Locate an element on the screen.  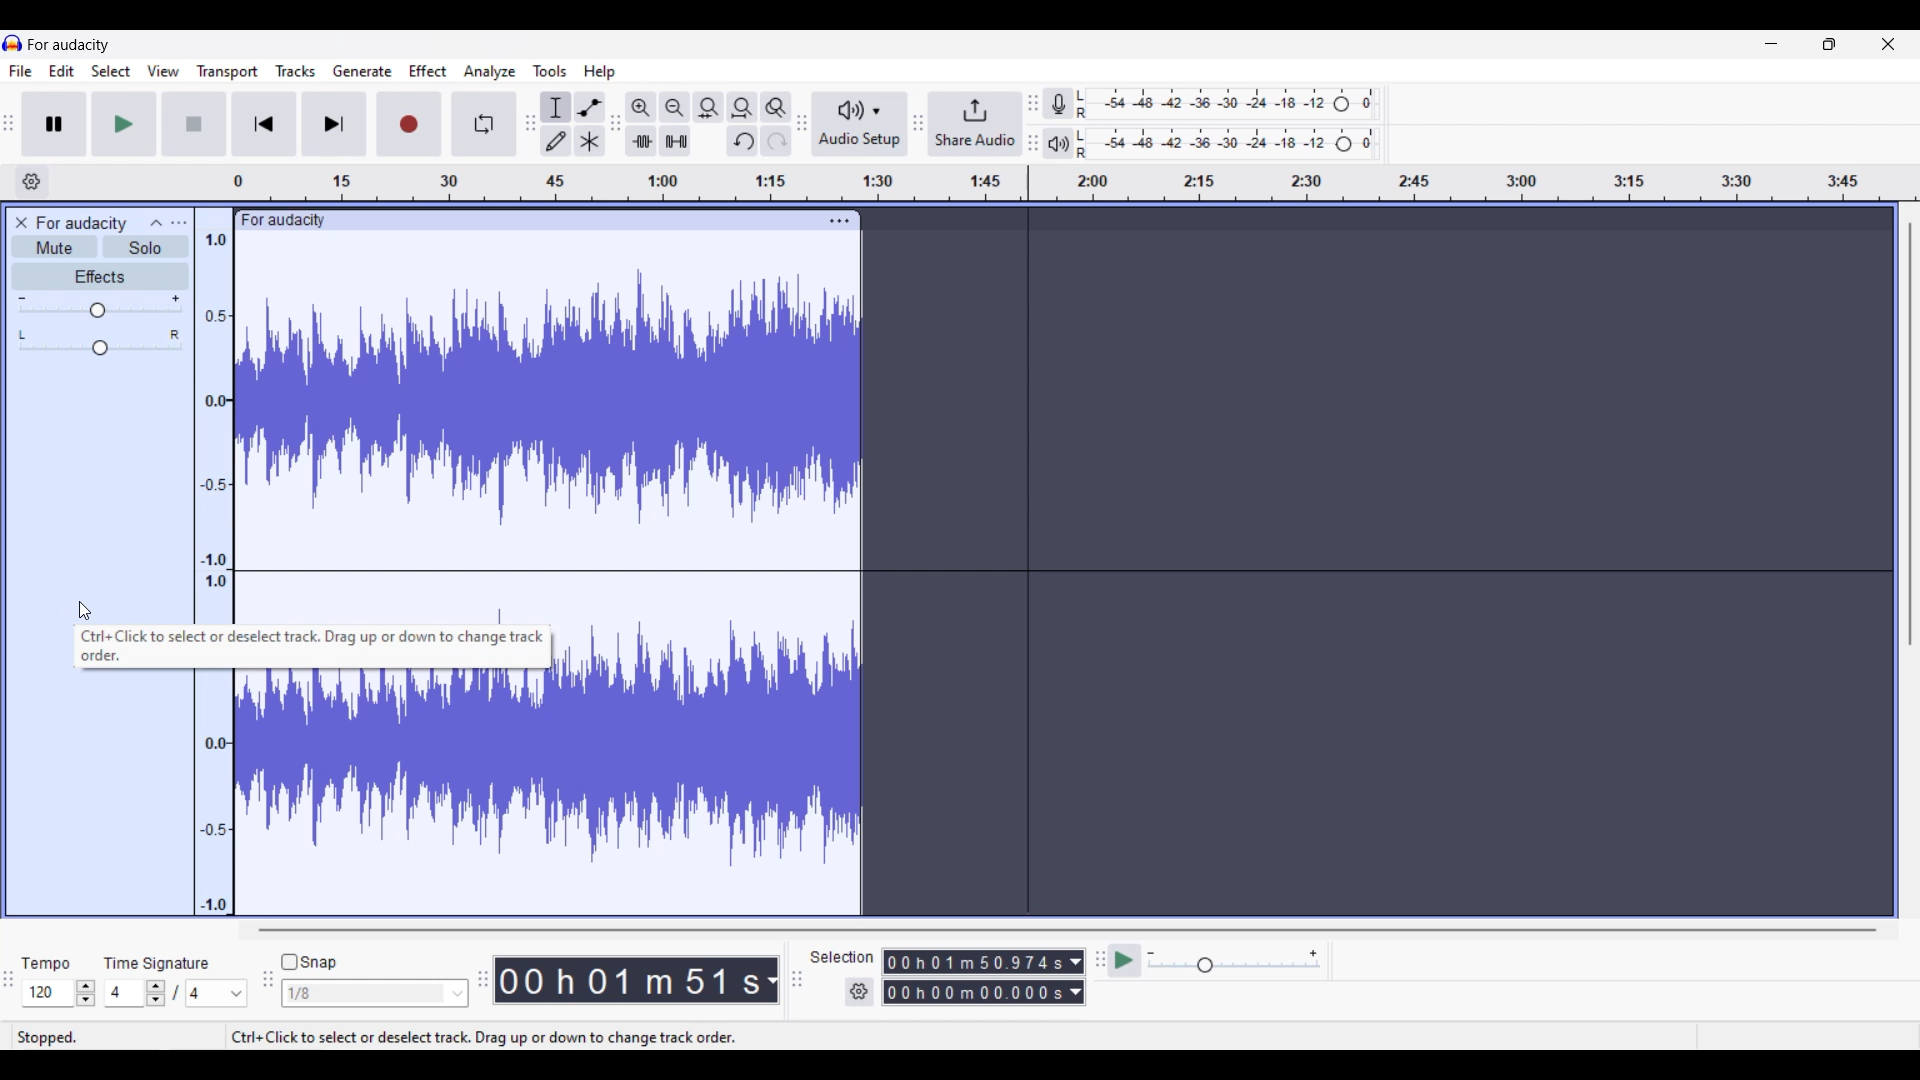
Generate menu is located at coordinates (362, 71).